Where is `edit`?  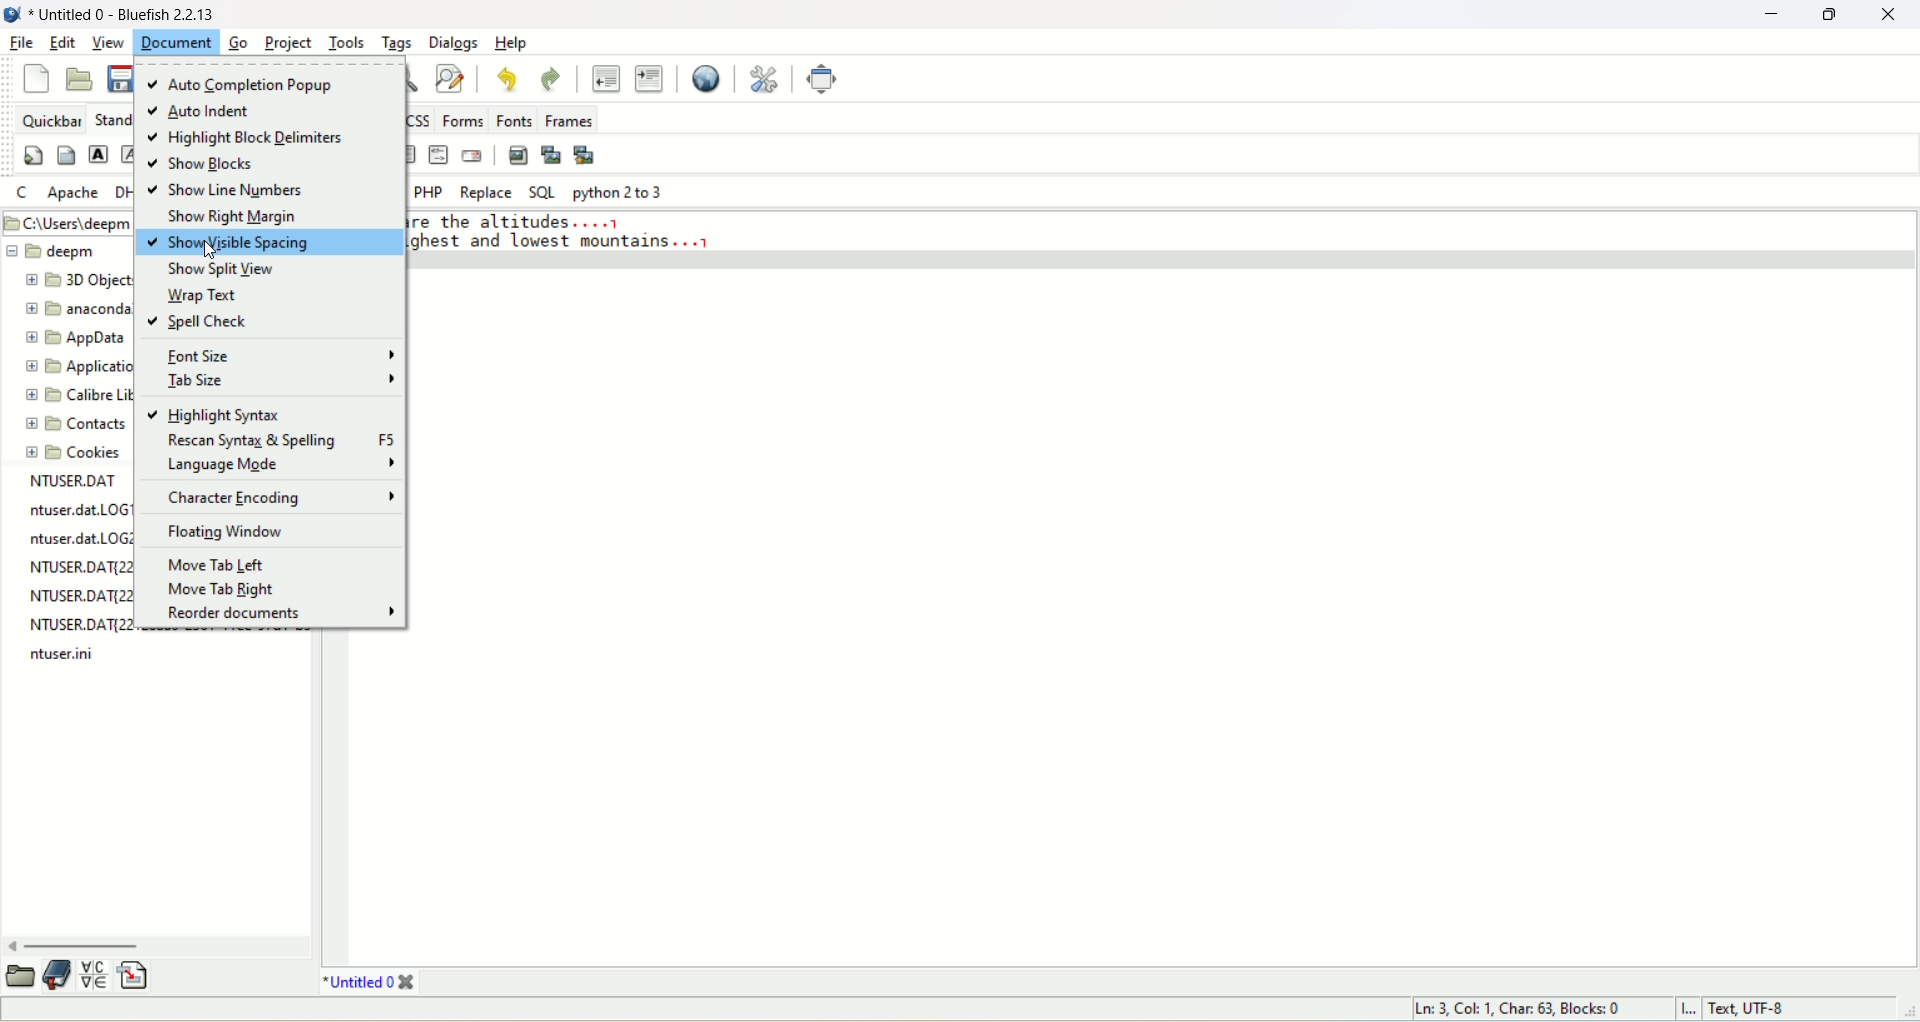 edit is located at coordinates (64, 41).